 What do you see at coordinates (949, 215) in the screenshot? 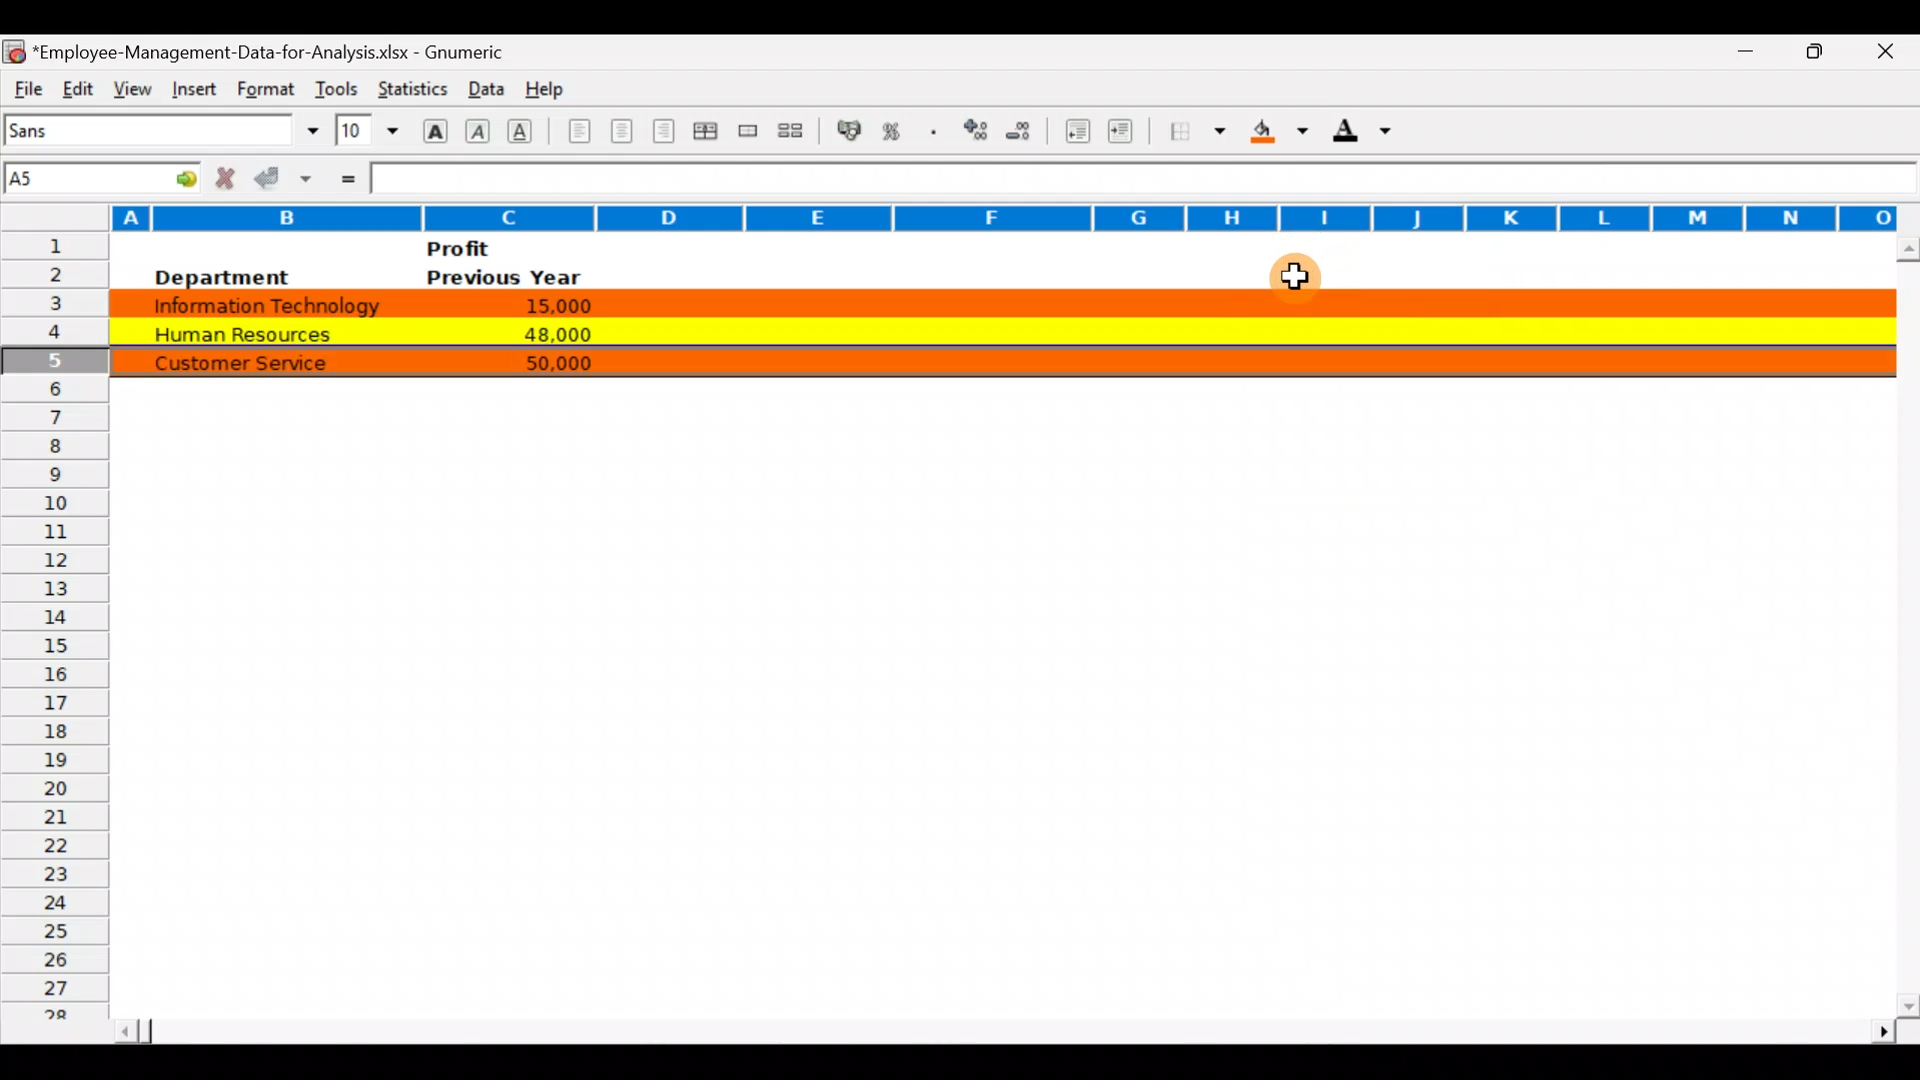
I see `Columns` at bounding box center [949, 215].